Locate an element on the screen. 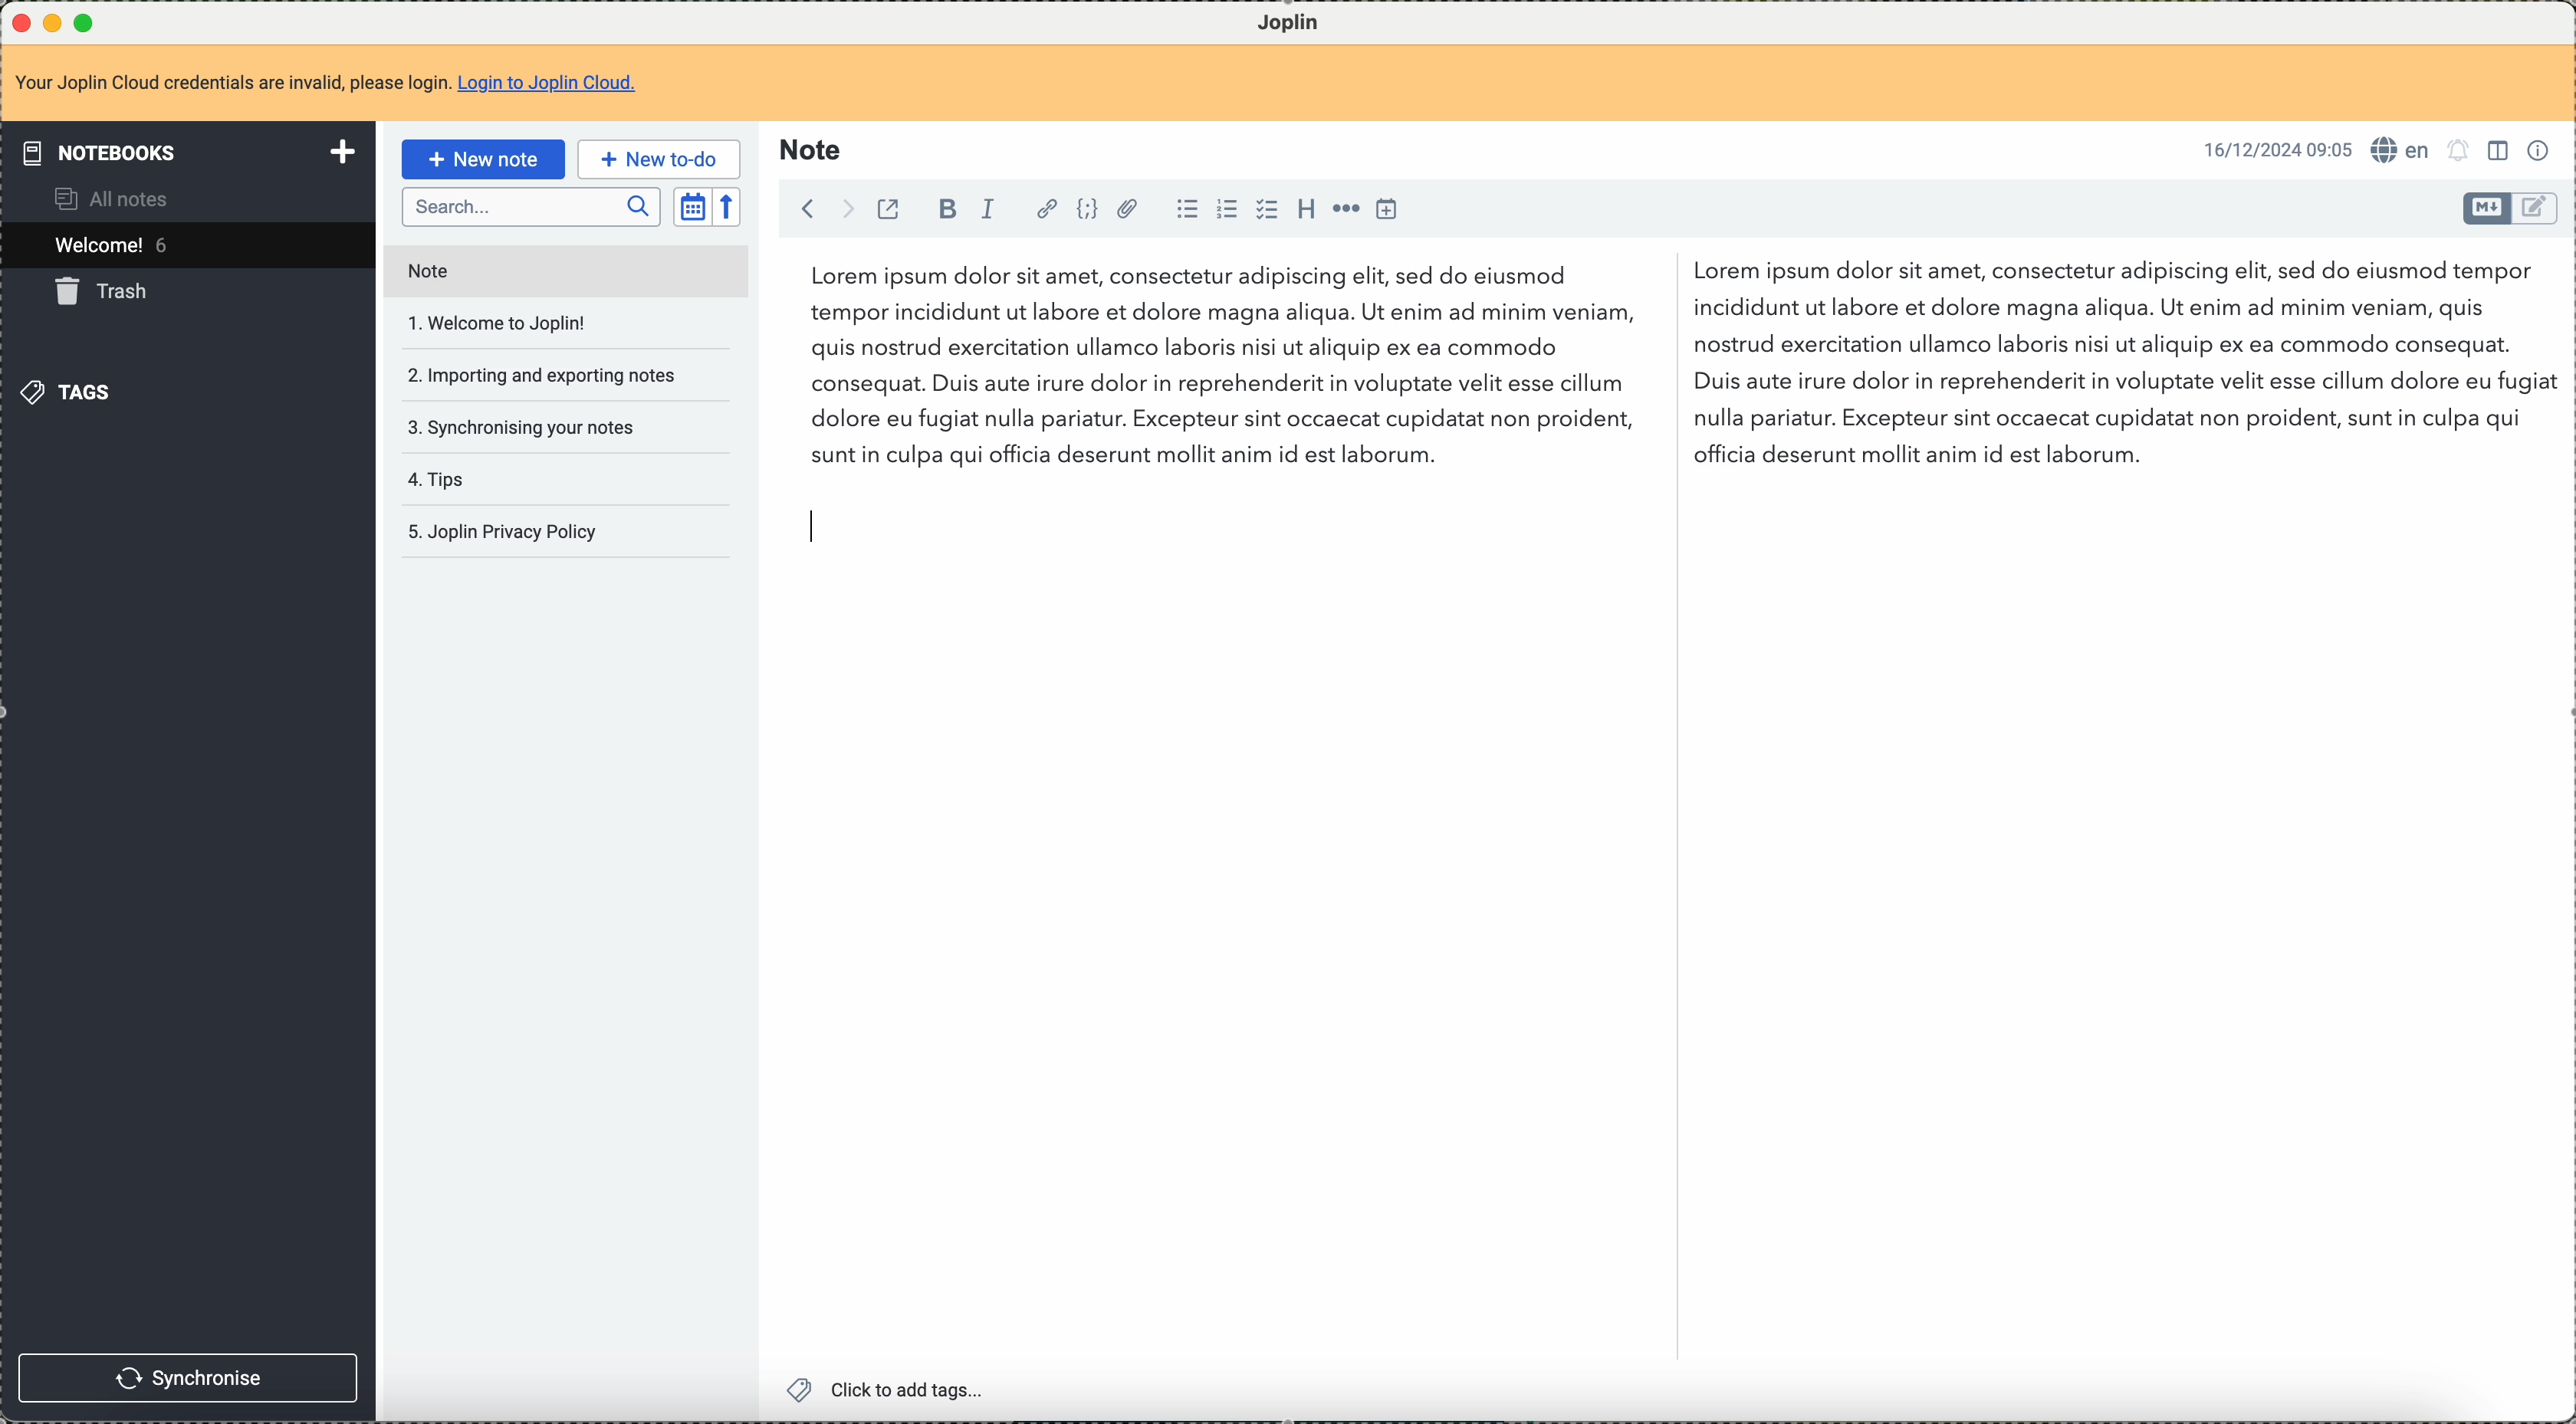 Image resolution: width=2576 pixels, height=1424 pixels. toggle external editing is located at coordinates (887, 211).